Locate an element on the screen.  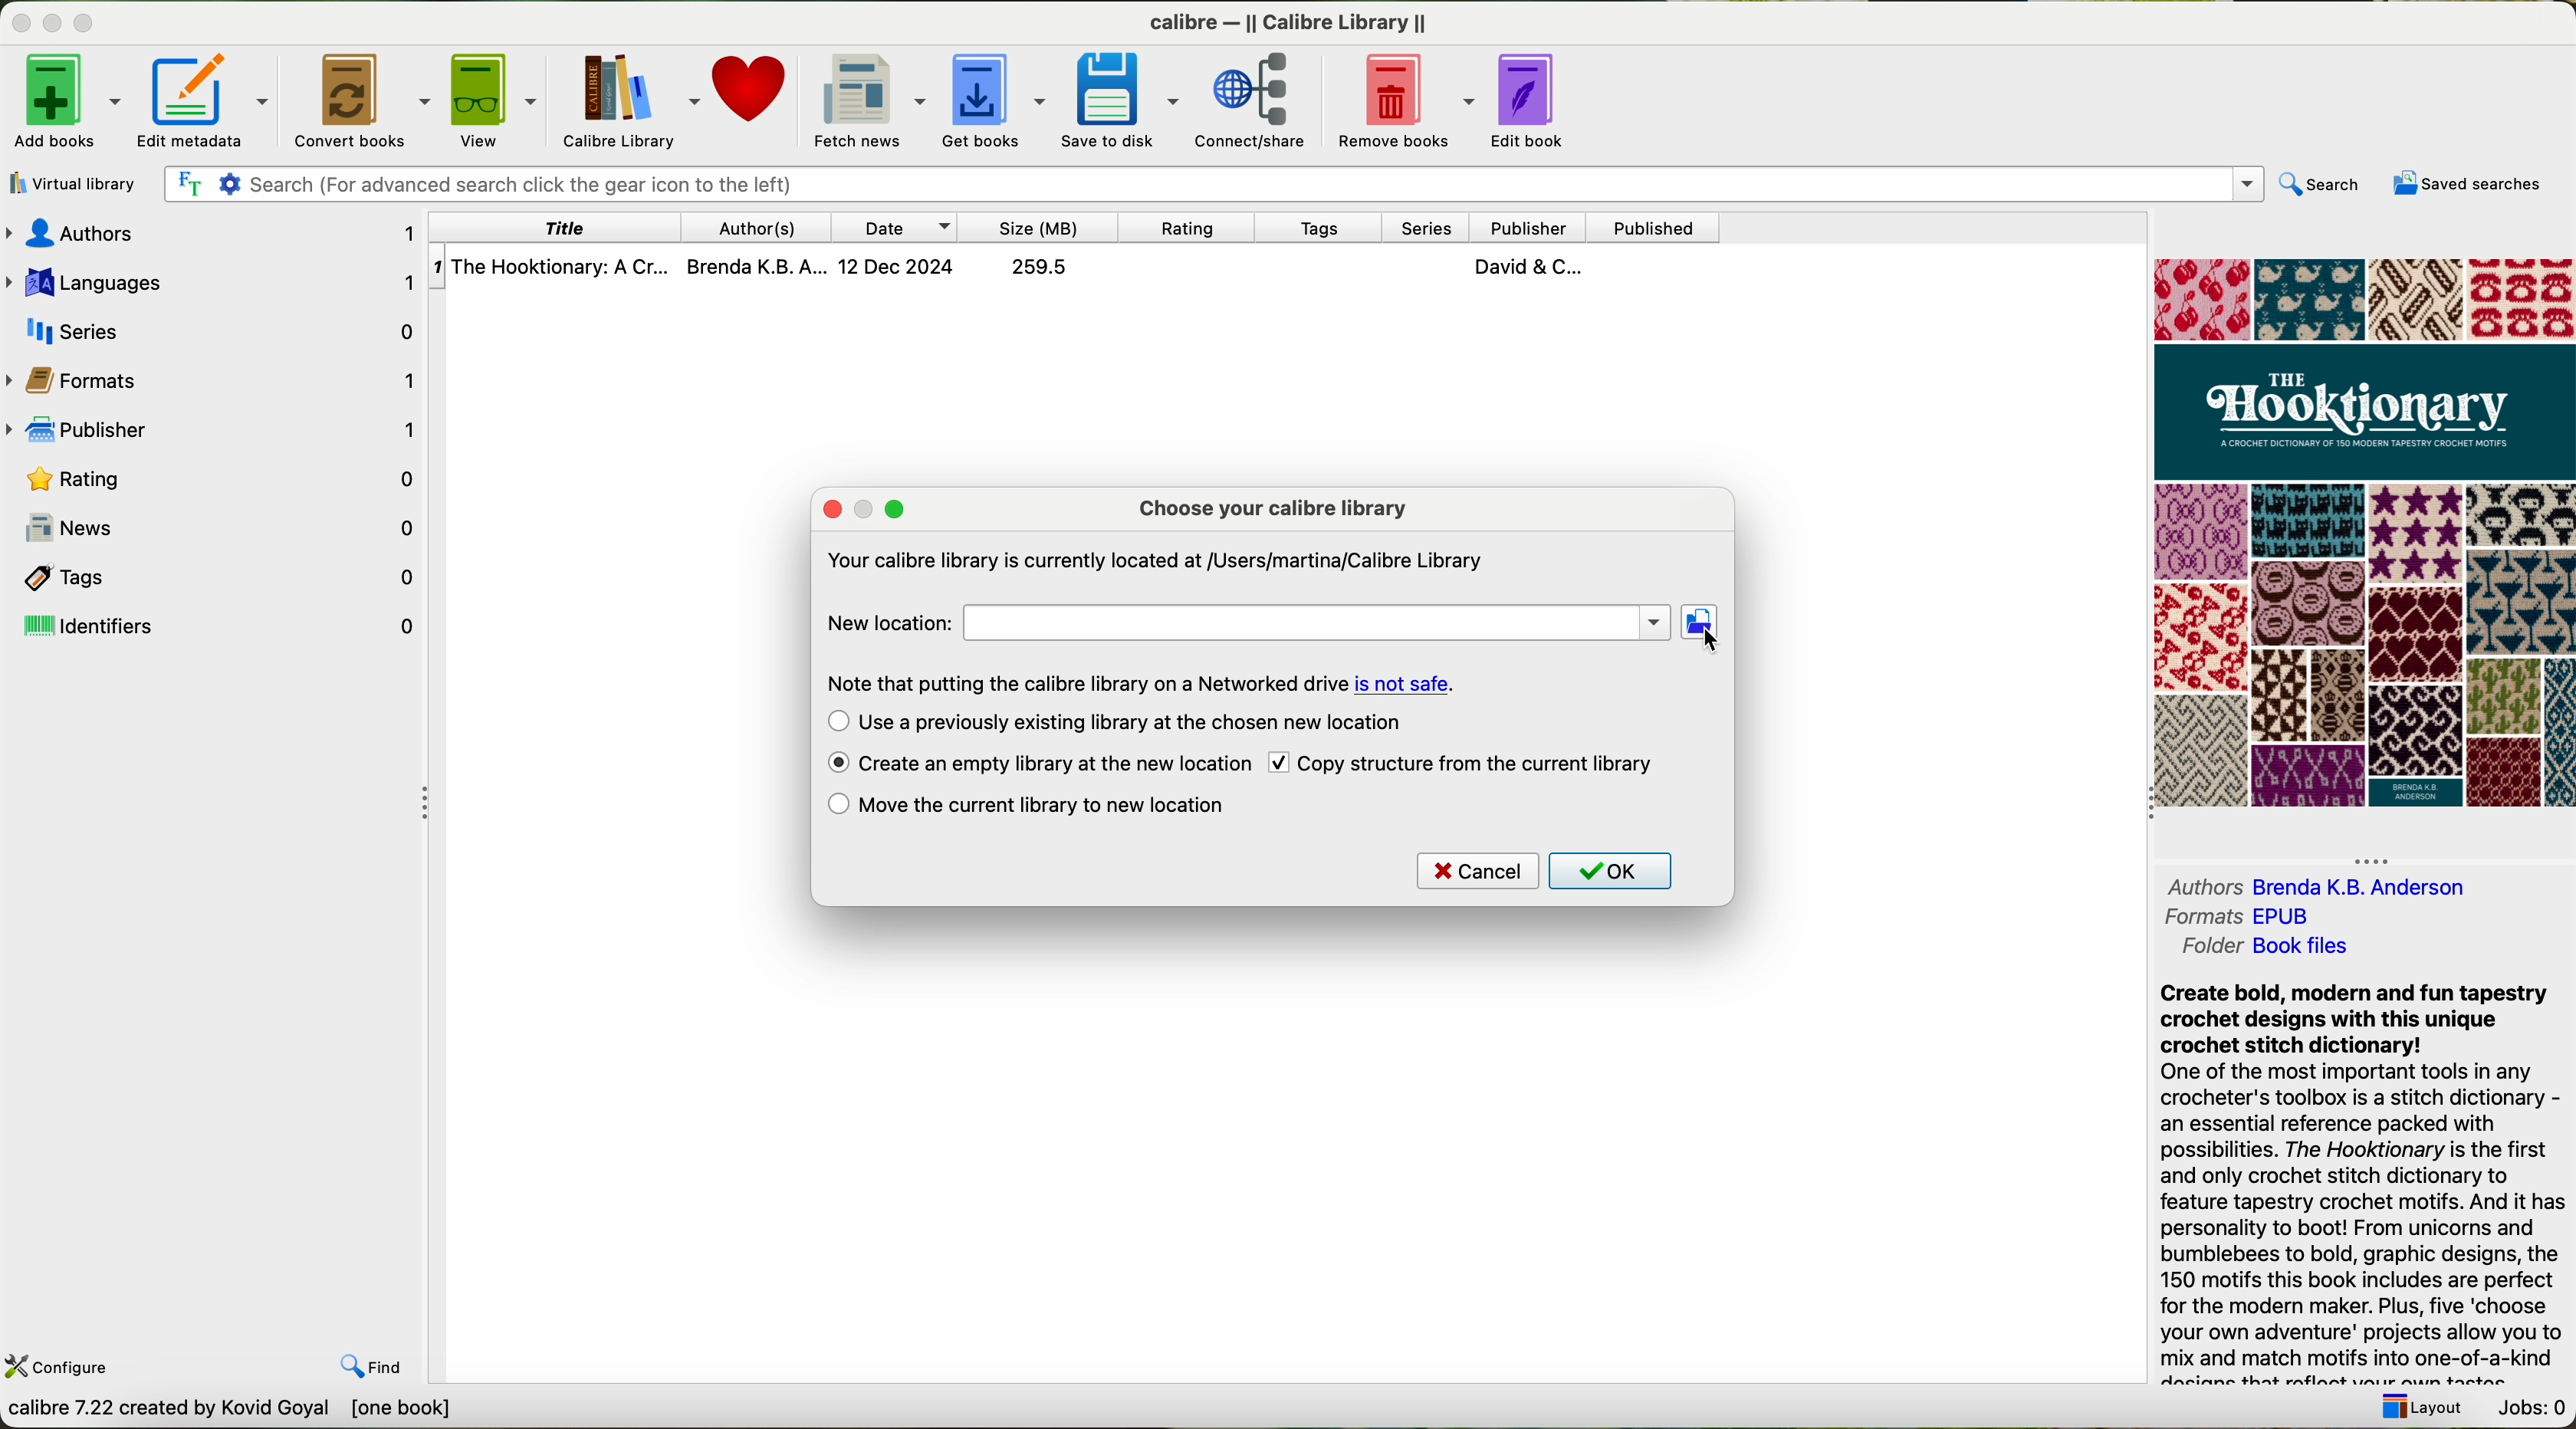
search is located at coordinates (2325, 185).